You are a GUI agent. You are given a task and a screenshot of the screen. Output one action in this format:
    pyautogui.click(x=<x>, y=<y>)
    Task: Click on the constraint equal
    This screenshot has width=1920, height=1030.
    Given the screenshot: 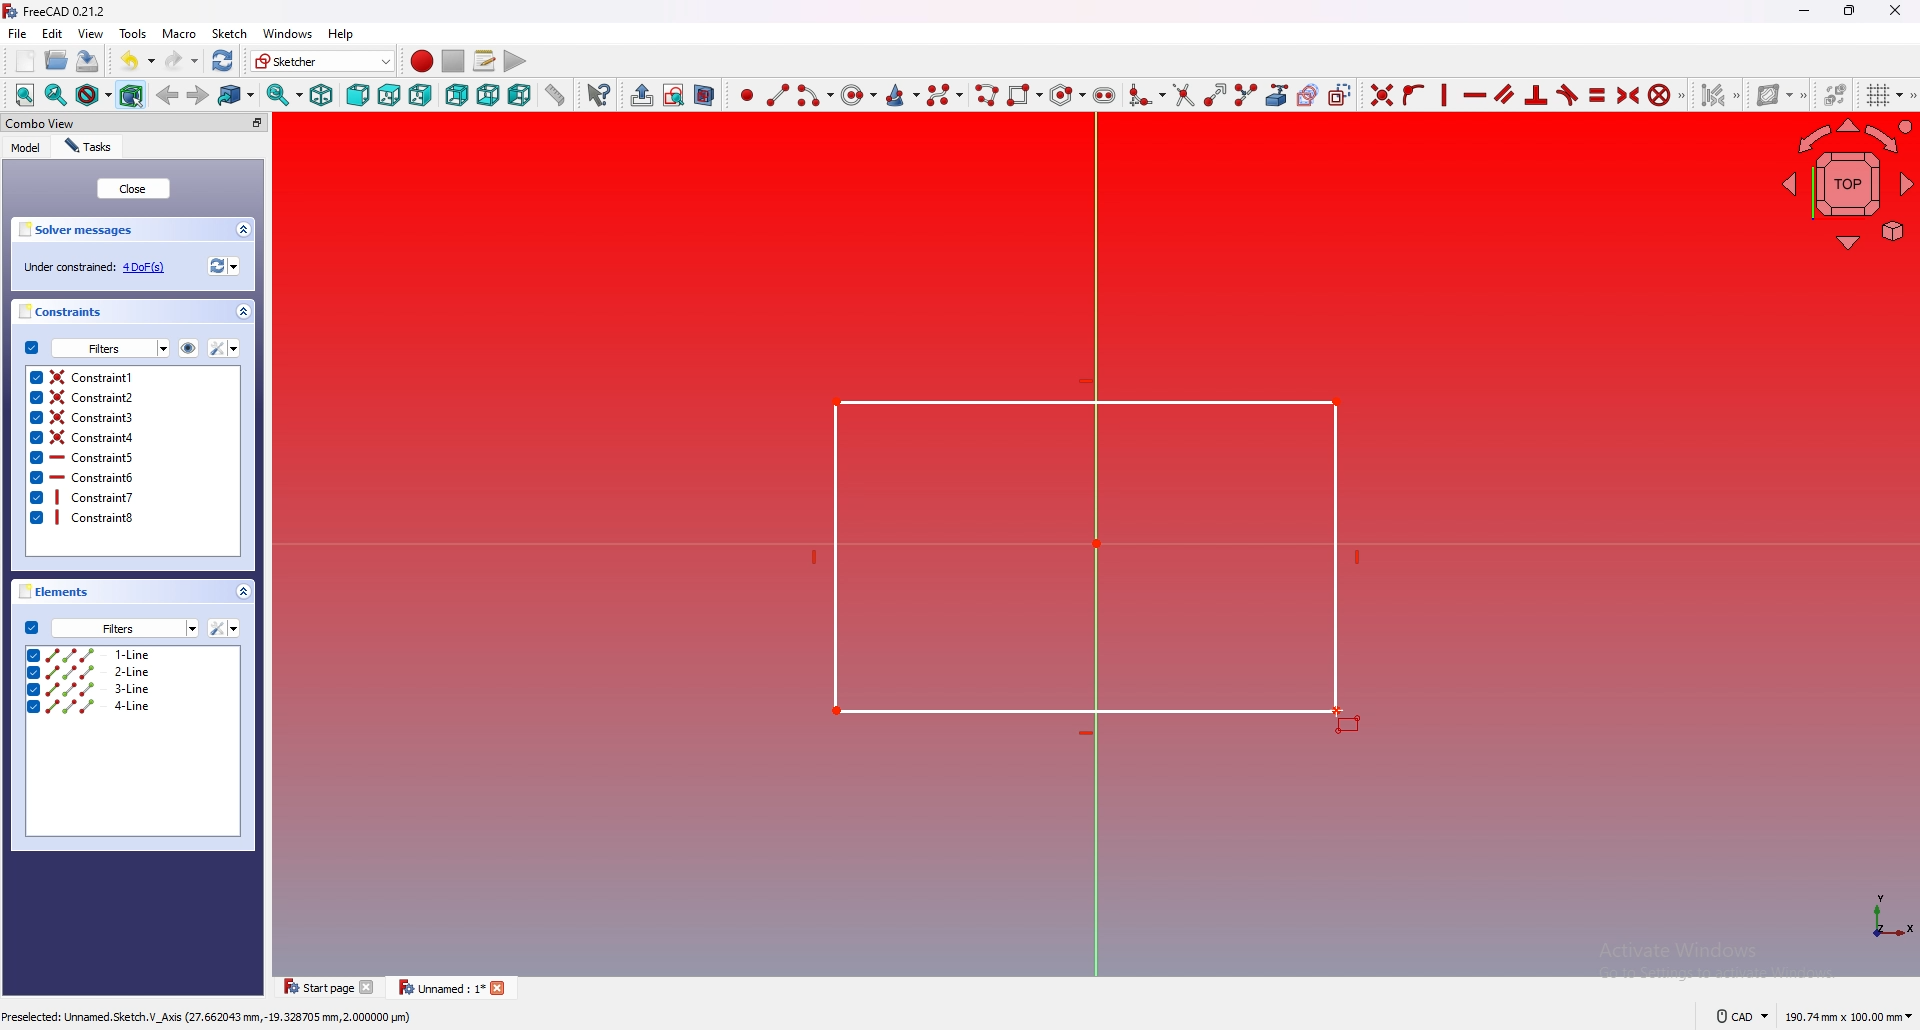 What is the action you would take?
    pyautogui.click(x=1598, y=96)
    